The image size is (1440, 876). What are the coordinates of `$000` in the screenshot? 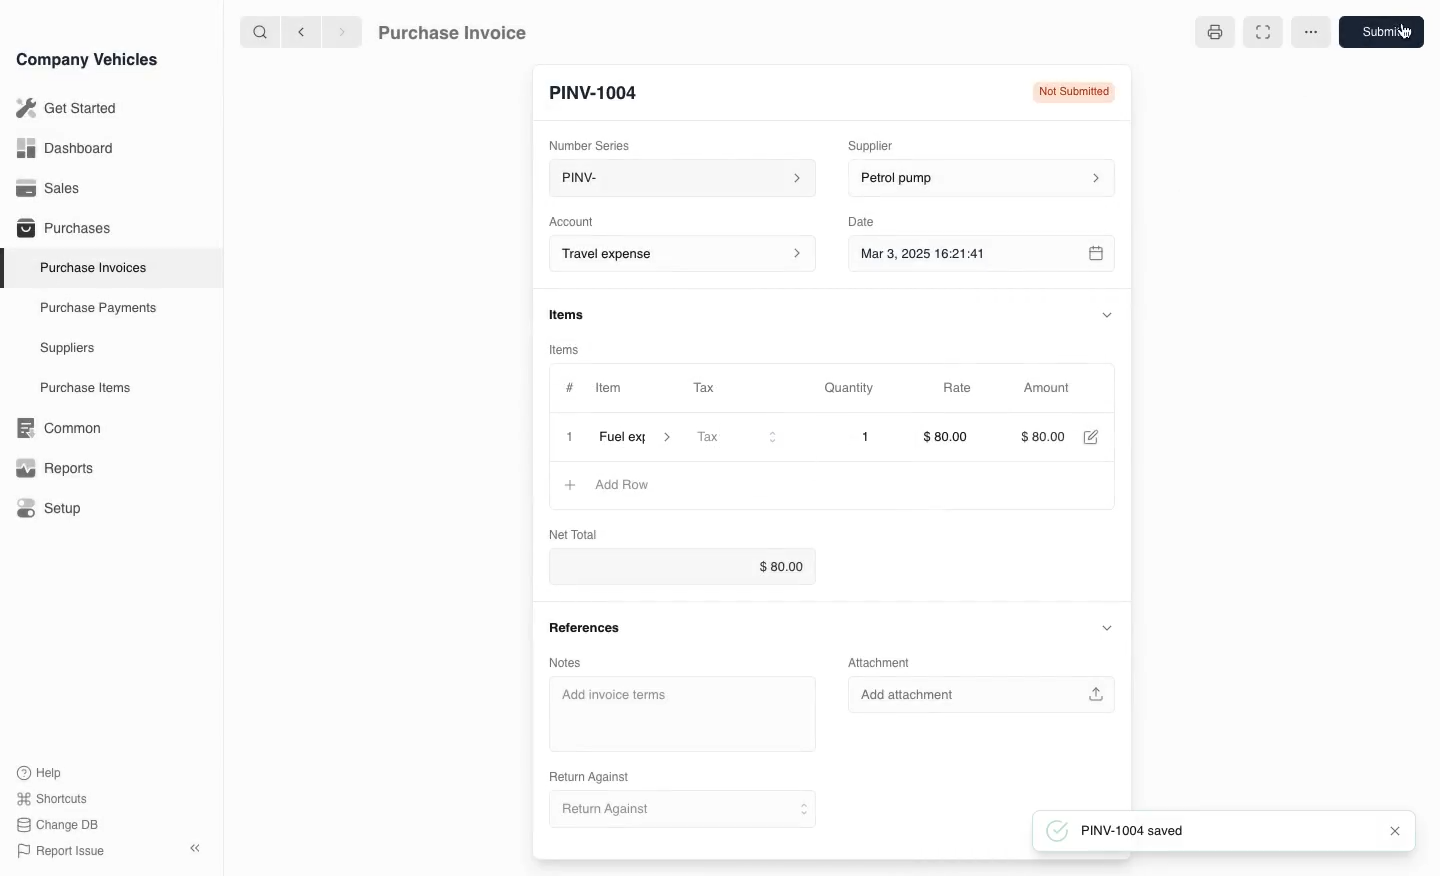 It's located at (1046, 438).